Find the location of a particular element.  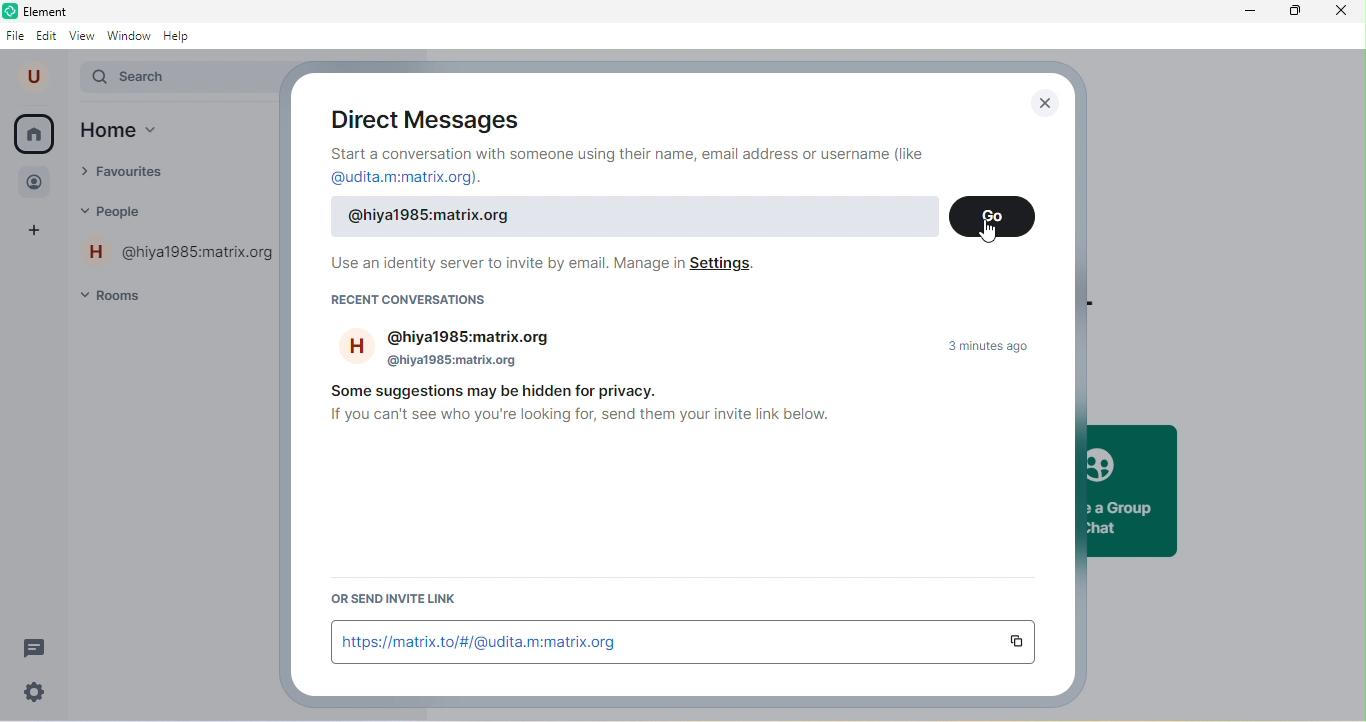

u is located at coordinates (37, 77).